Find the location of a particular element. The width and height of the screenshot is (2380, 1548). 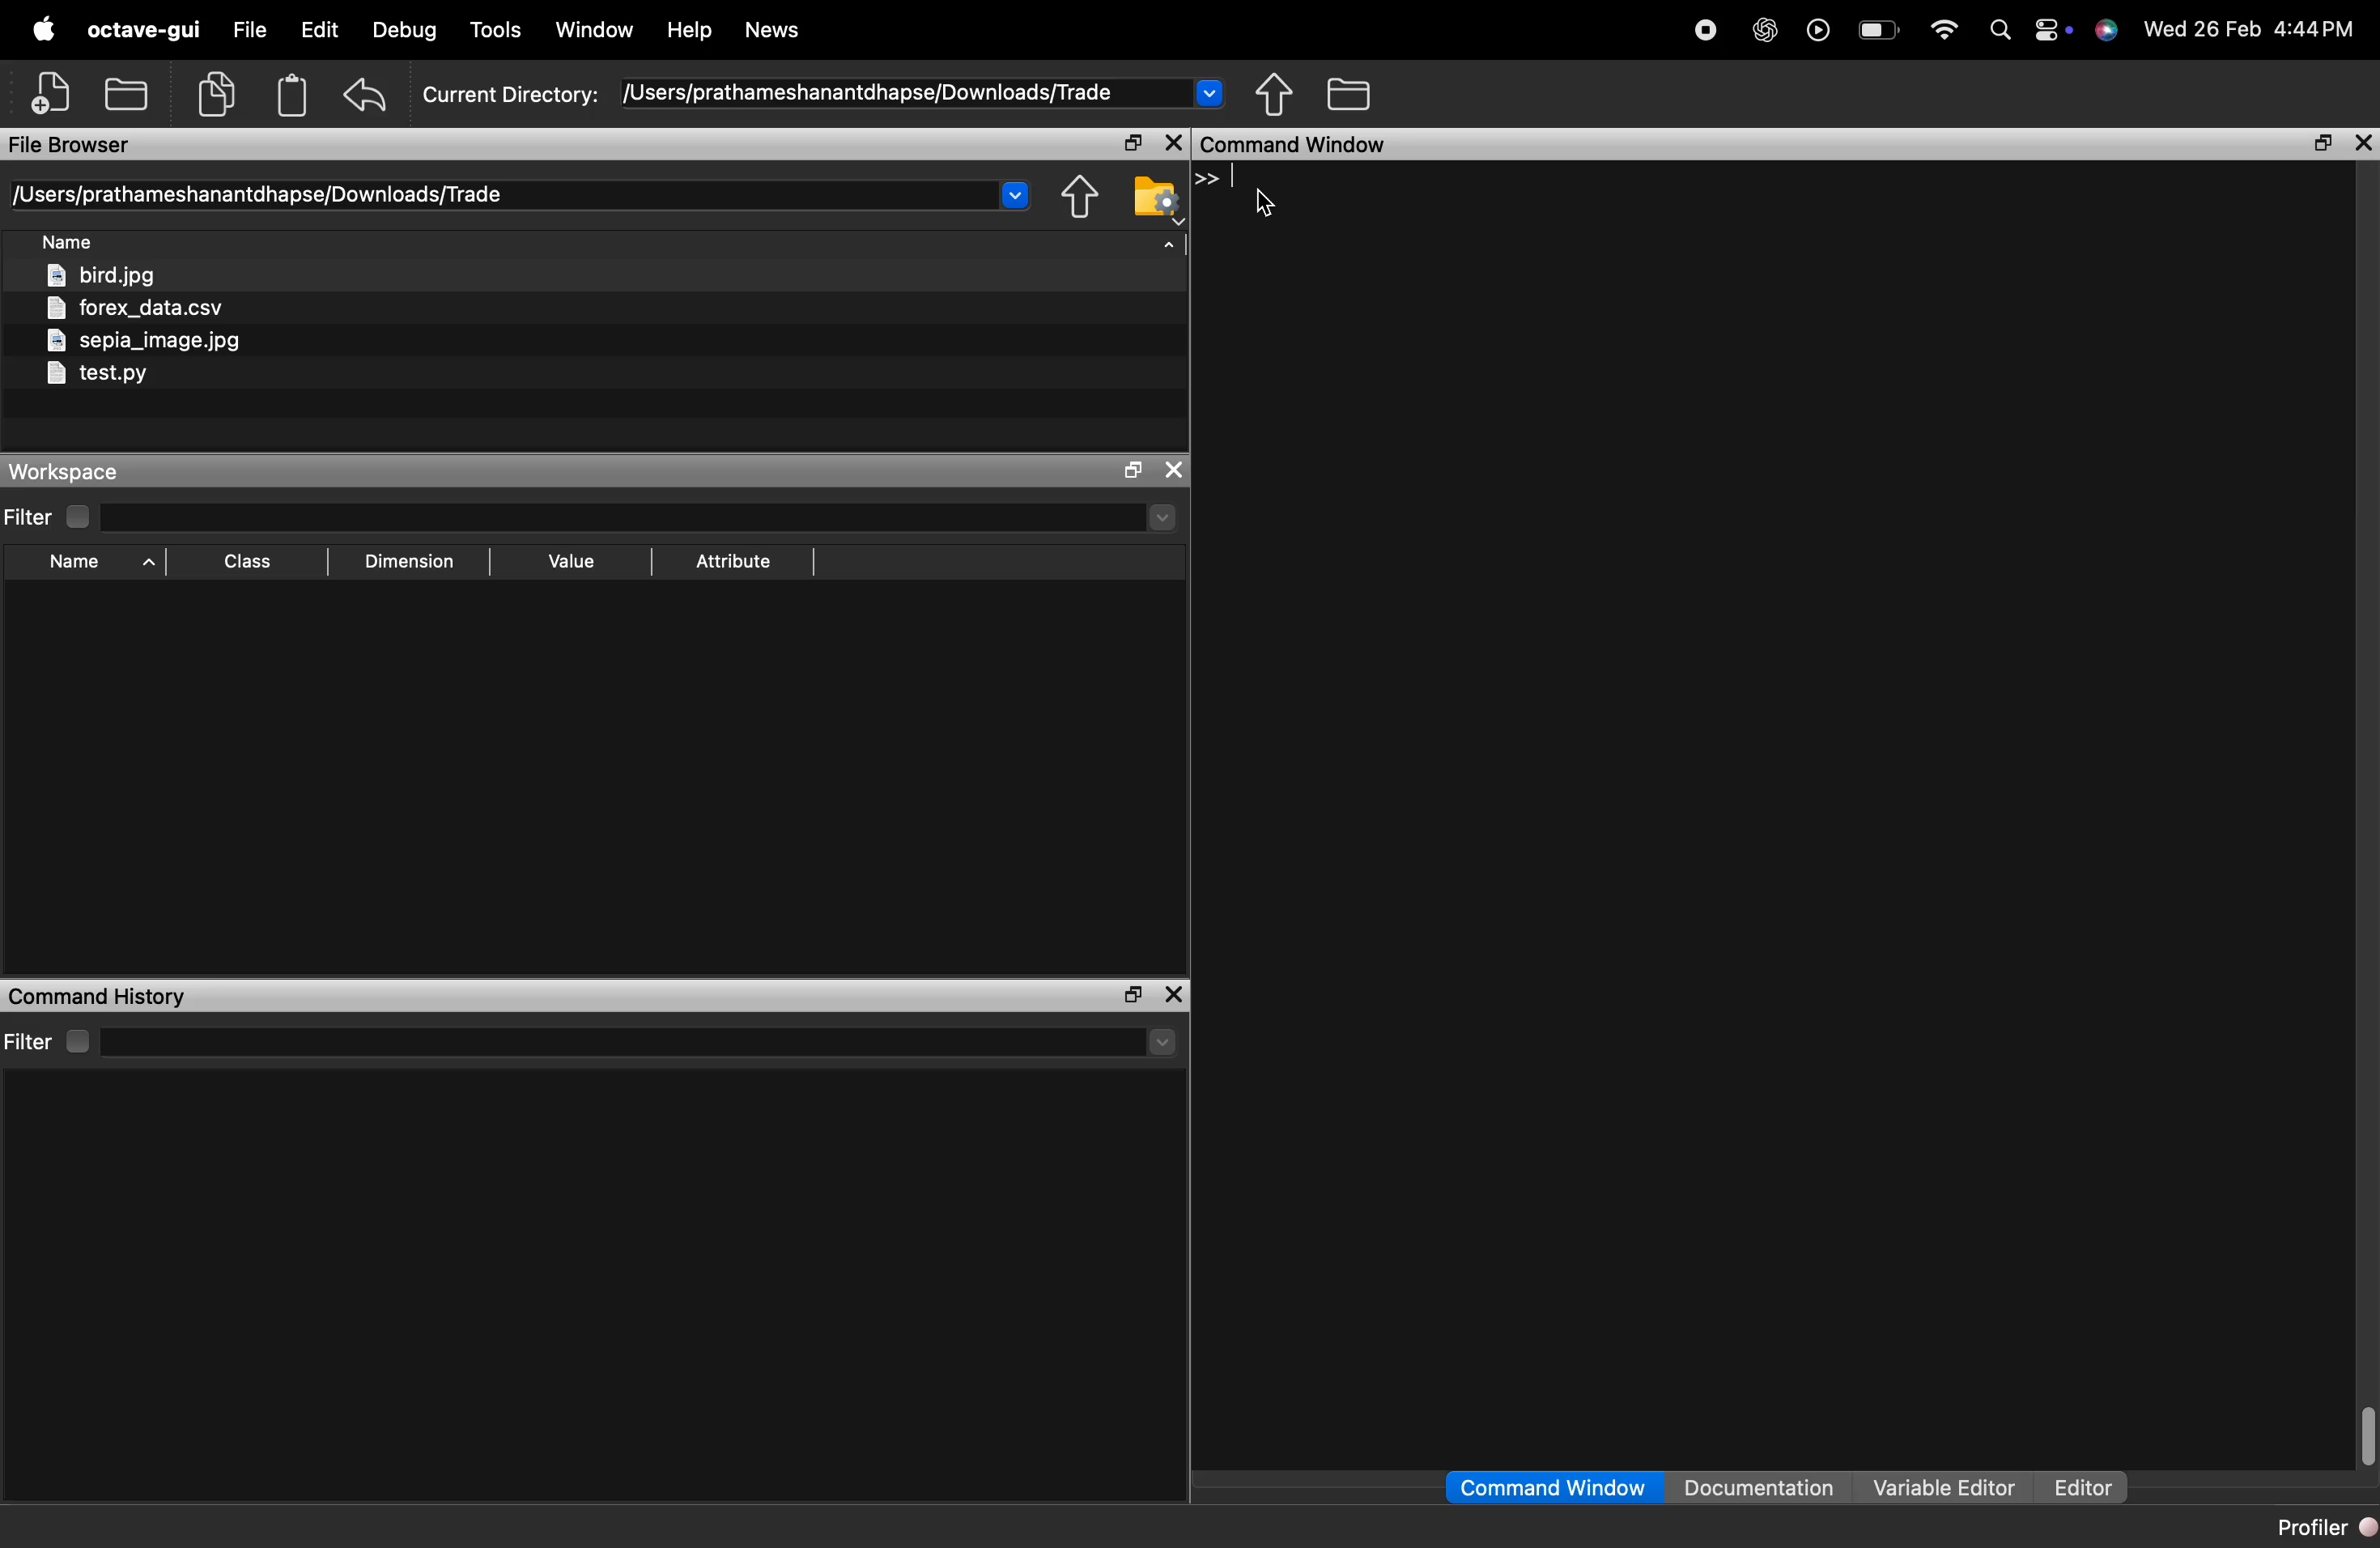

undo is located at coordinates (365, 96).